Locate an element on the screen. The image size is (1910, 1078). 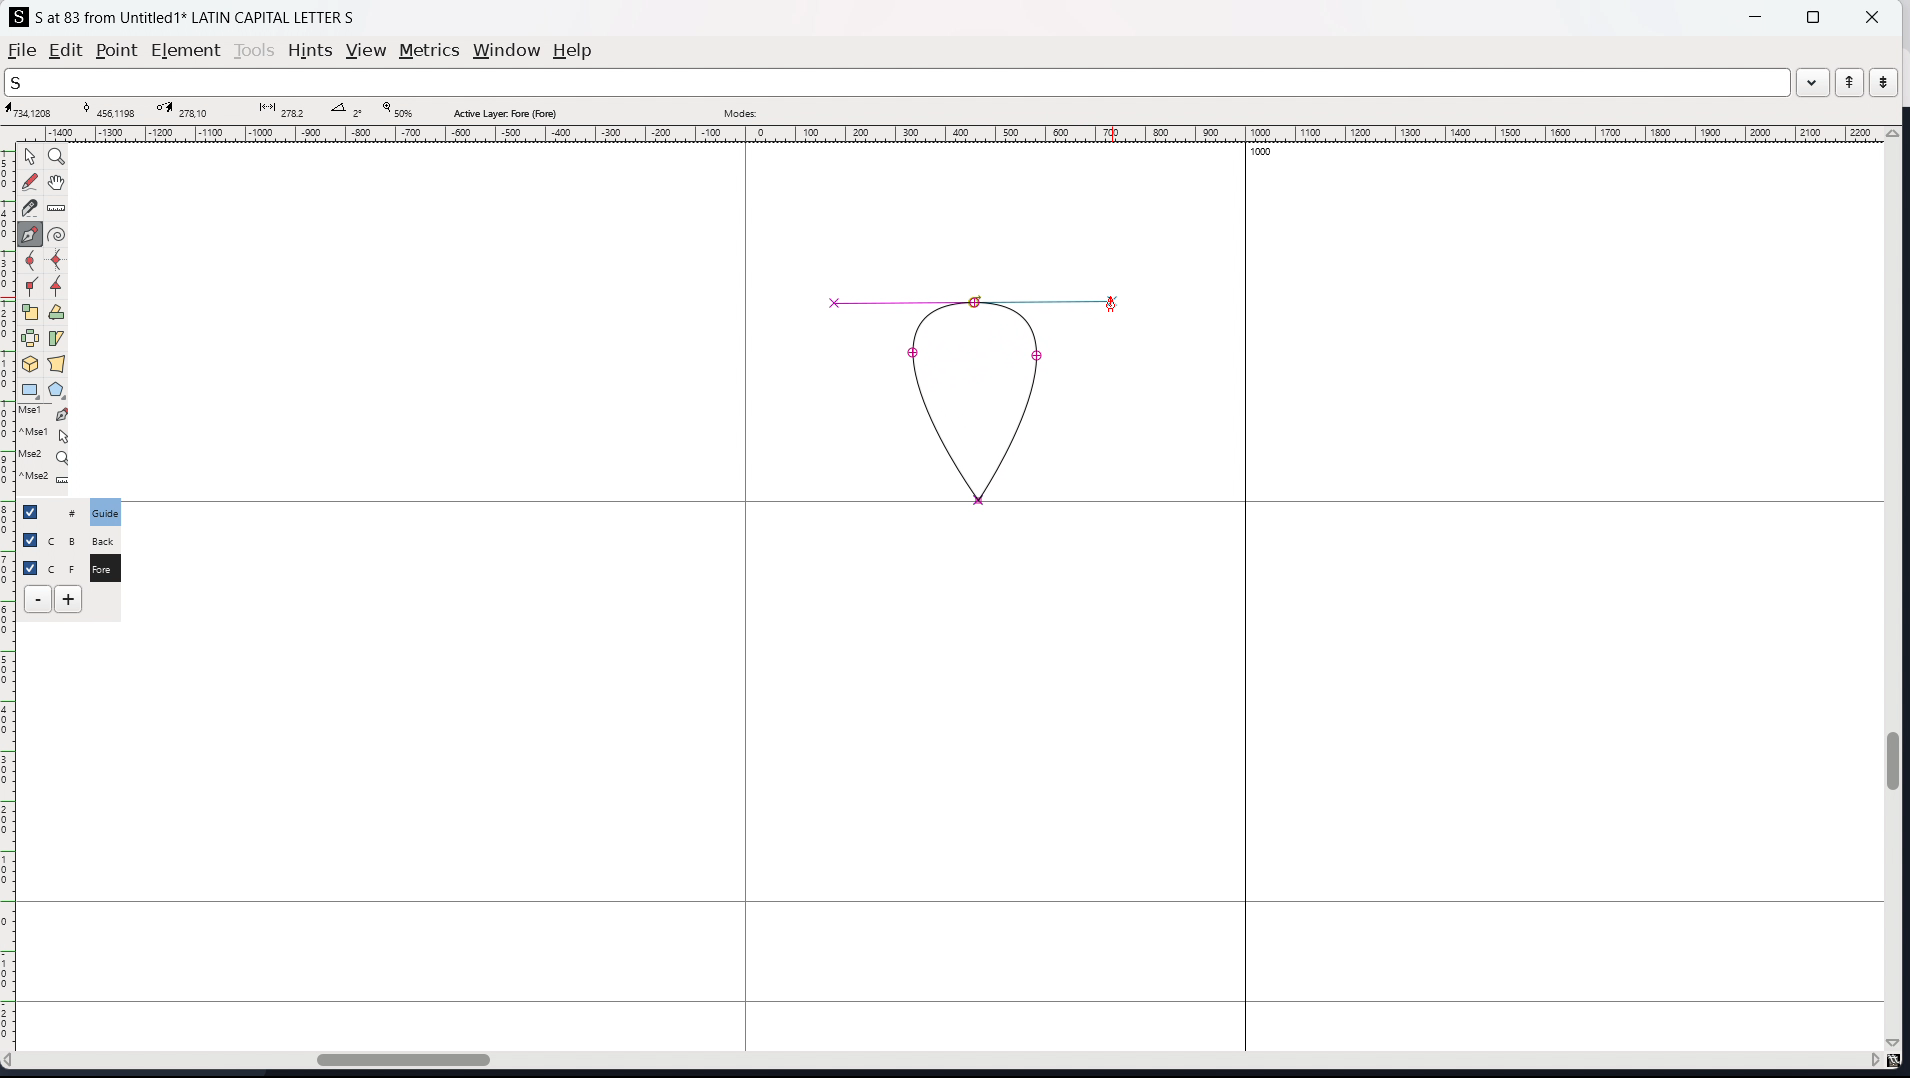
polygon and stars is located at coordinates (58, 391).